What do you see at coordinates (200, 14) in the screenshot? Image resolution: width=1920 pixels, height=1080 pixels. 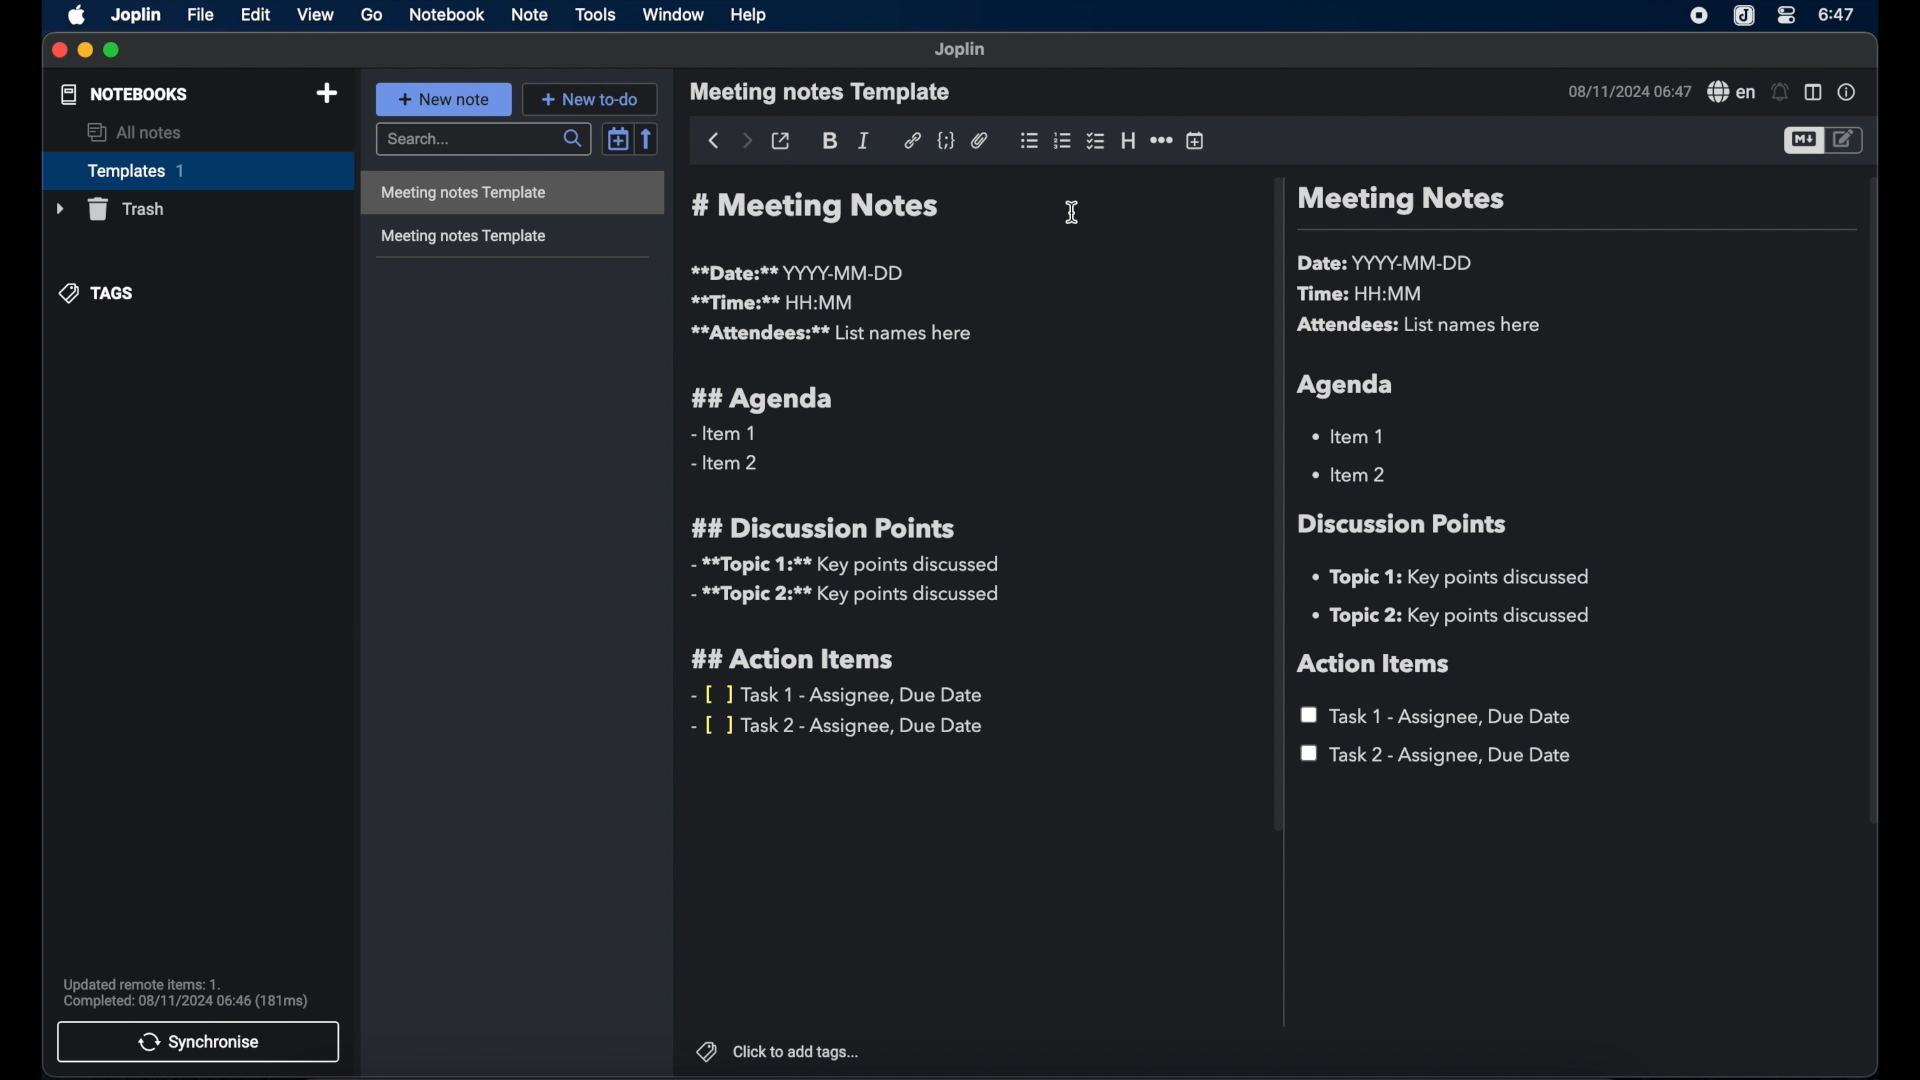 I see `file` at bounding box center [200, 14].